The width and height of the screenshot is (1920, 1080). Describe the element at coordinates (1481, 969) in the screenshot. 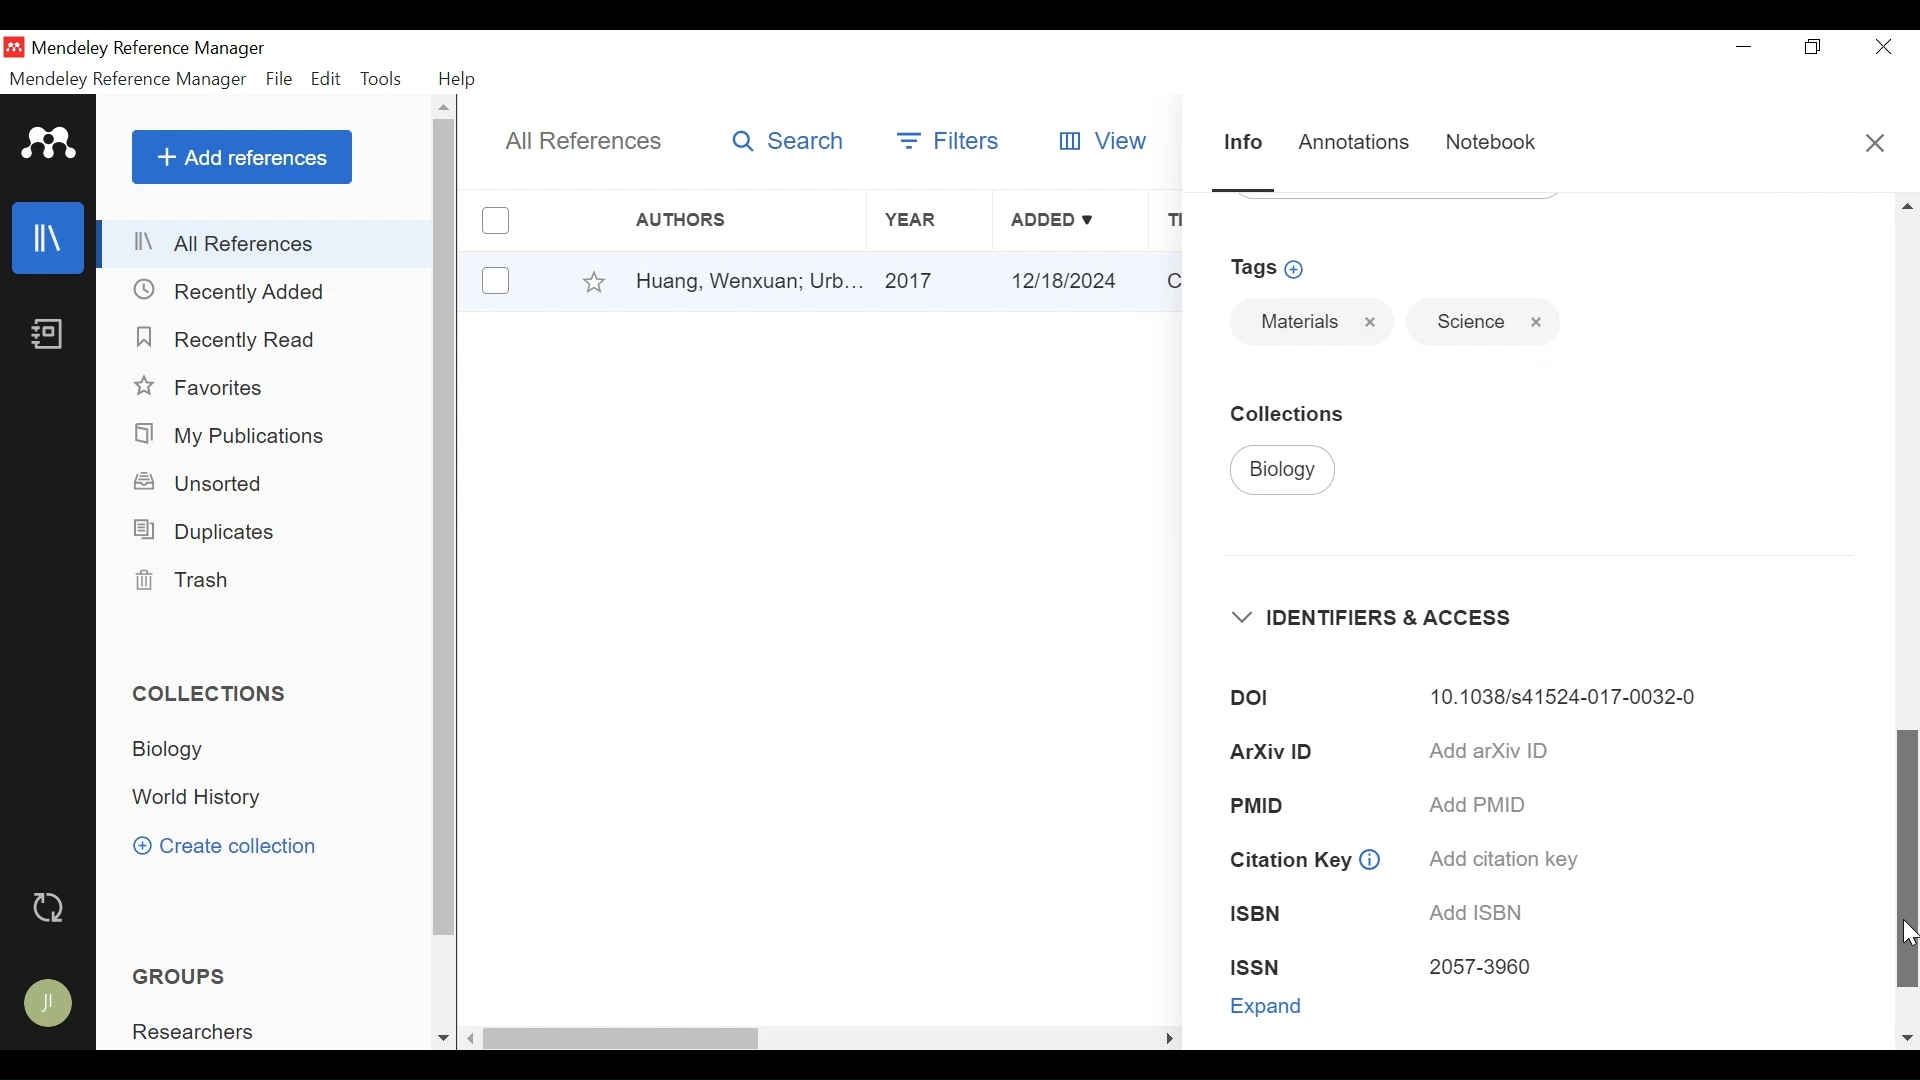

I see `2057-3960` at that location.